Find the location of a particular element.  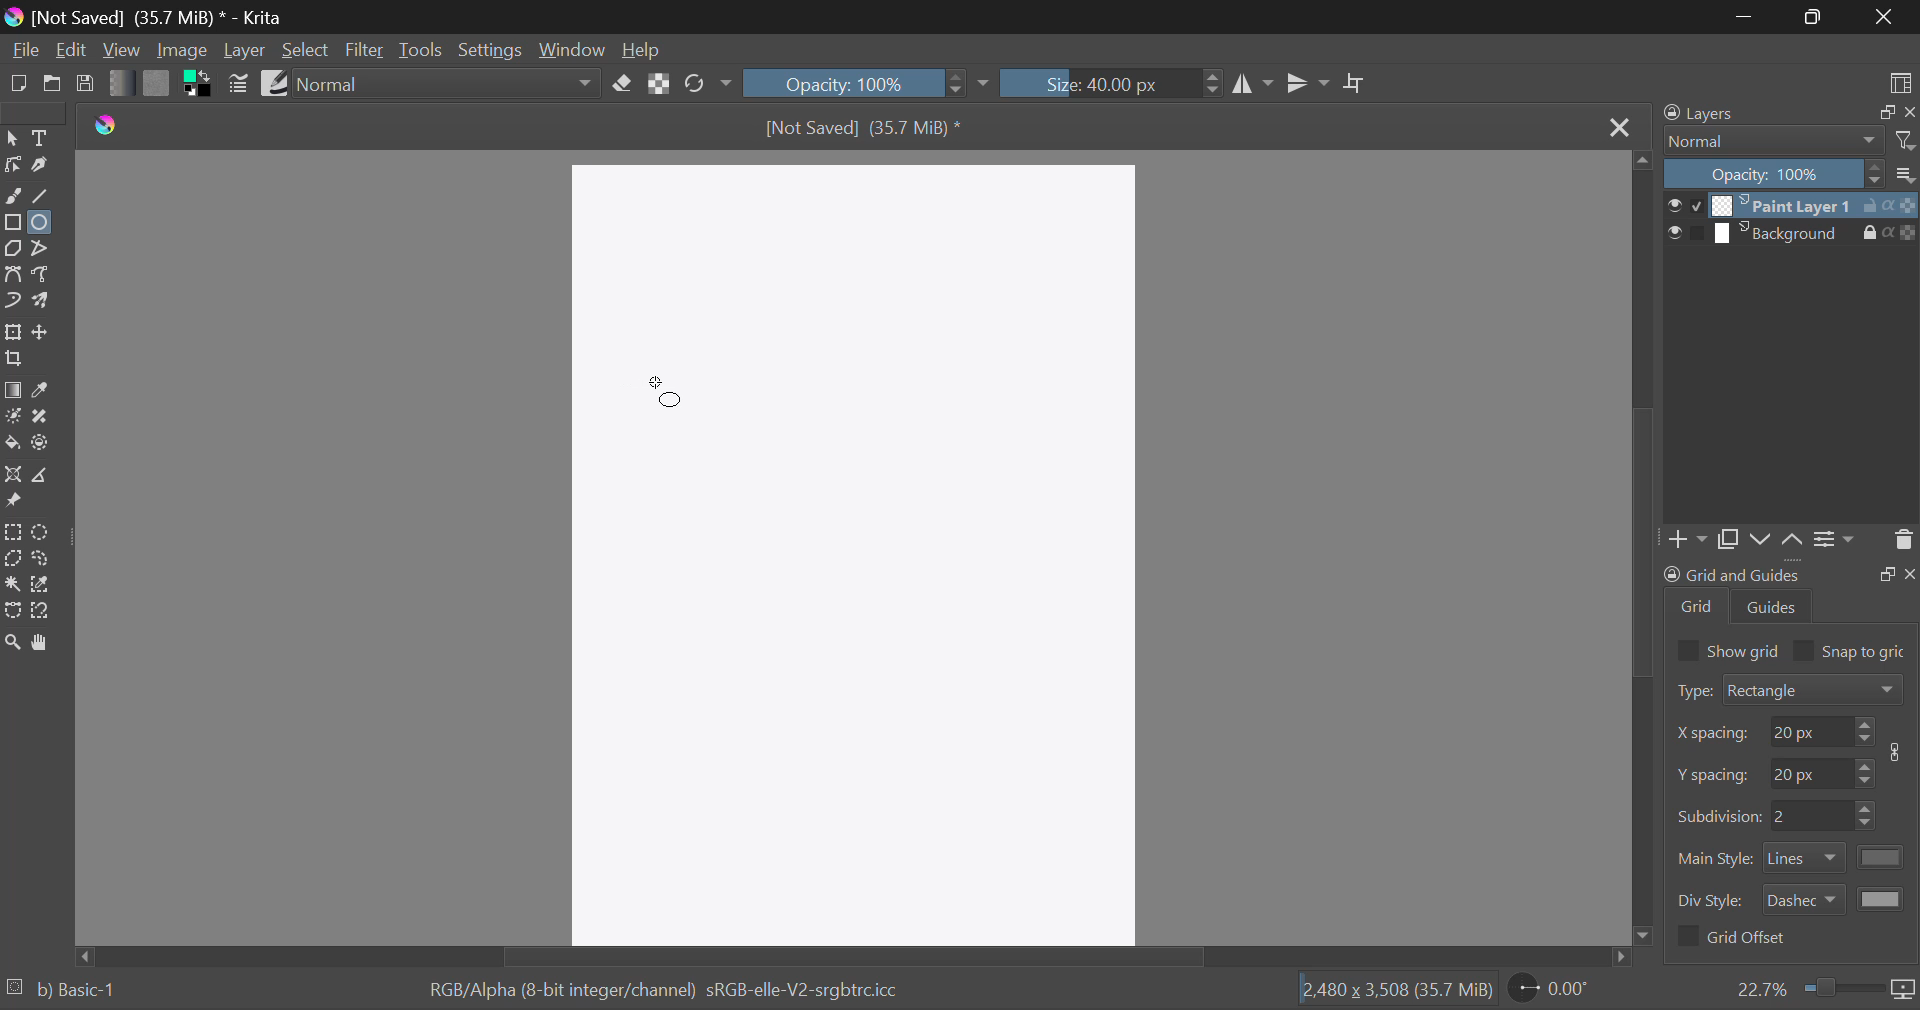

Select is located at coordinates (306, 50).